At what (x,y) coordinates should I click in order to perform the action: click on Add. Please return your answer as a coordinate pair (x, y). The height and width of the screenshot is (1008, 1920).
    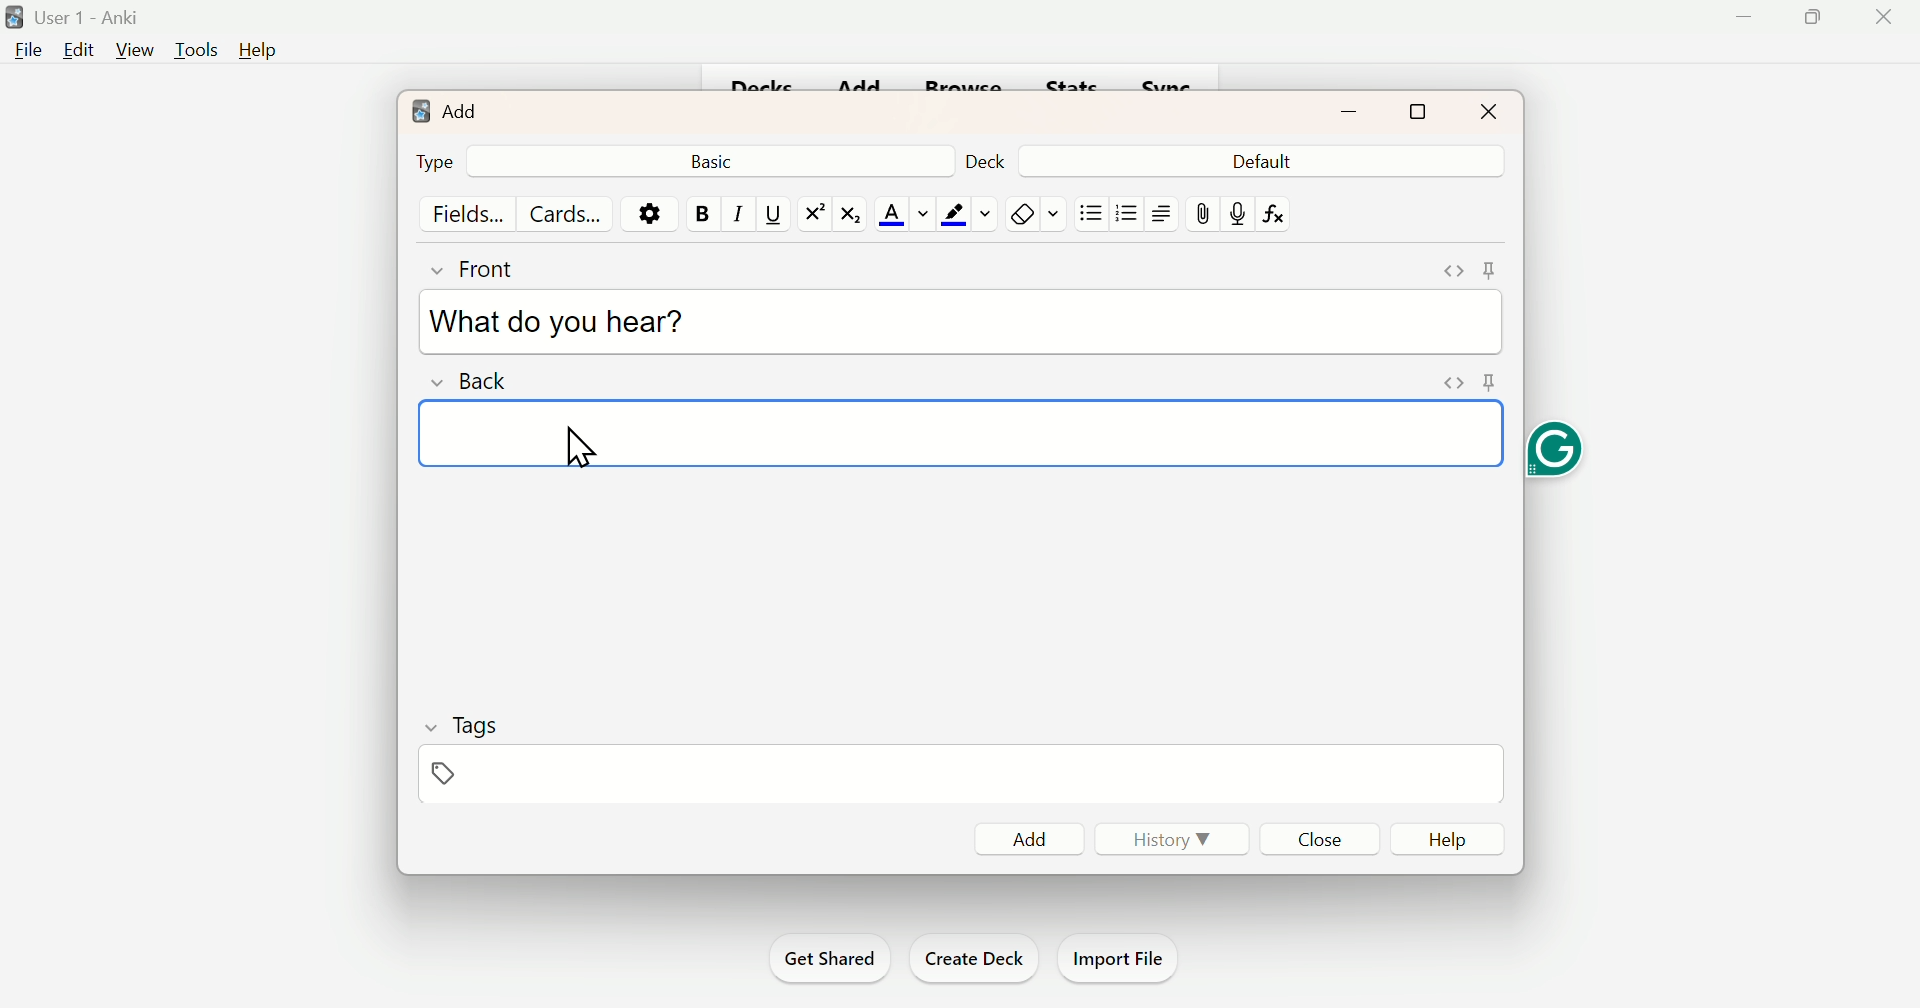
    Looking at the image, I should click on (448, 113).